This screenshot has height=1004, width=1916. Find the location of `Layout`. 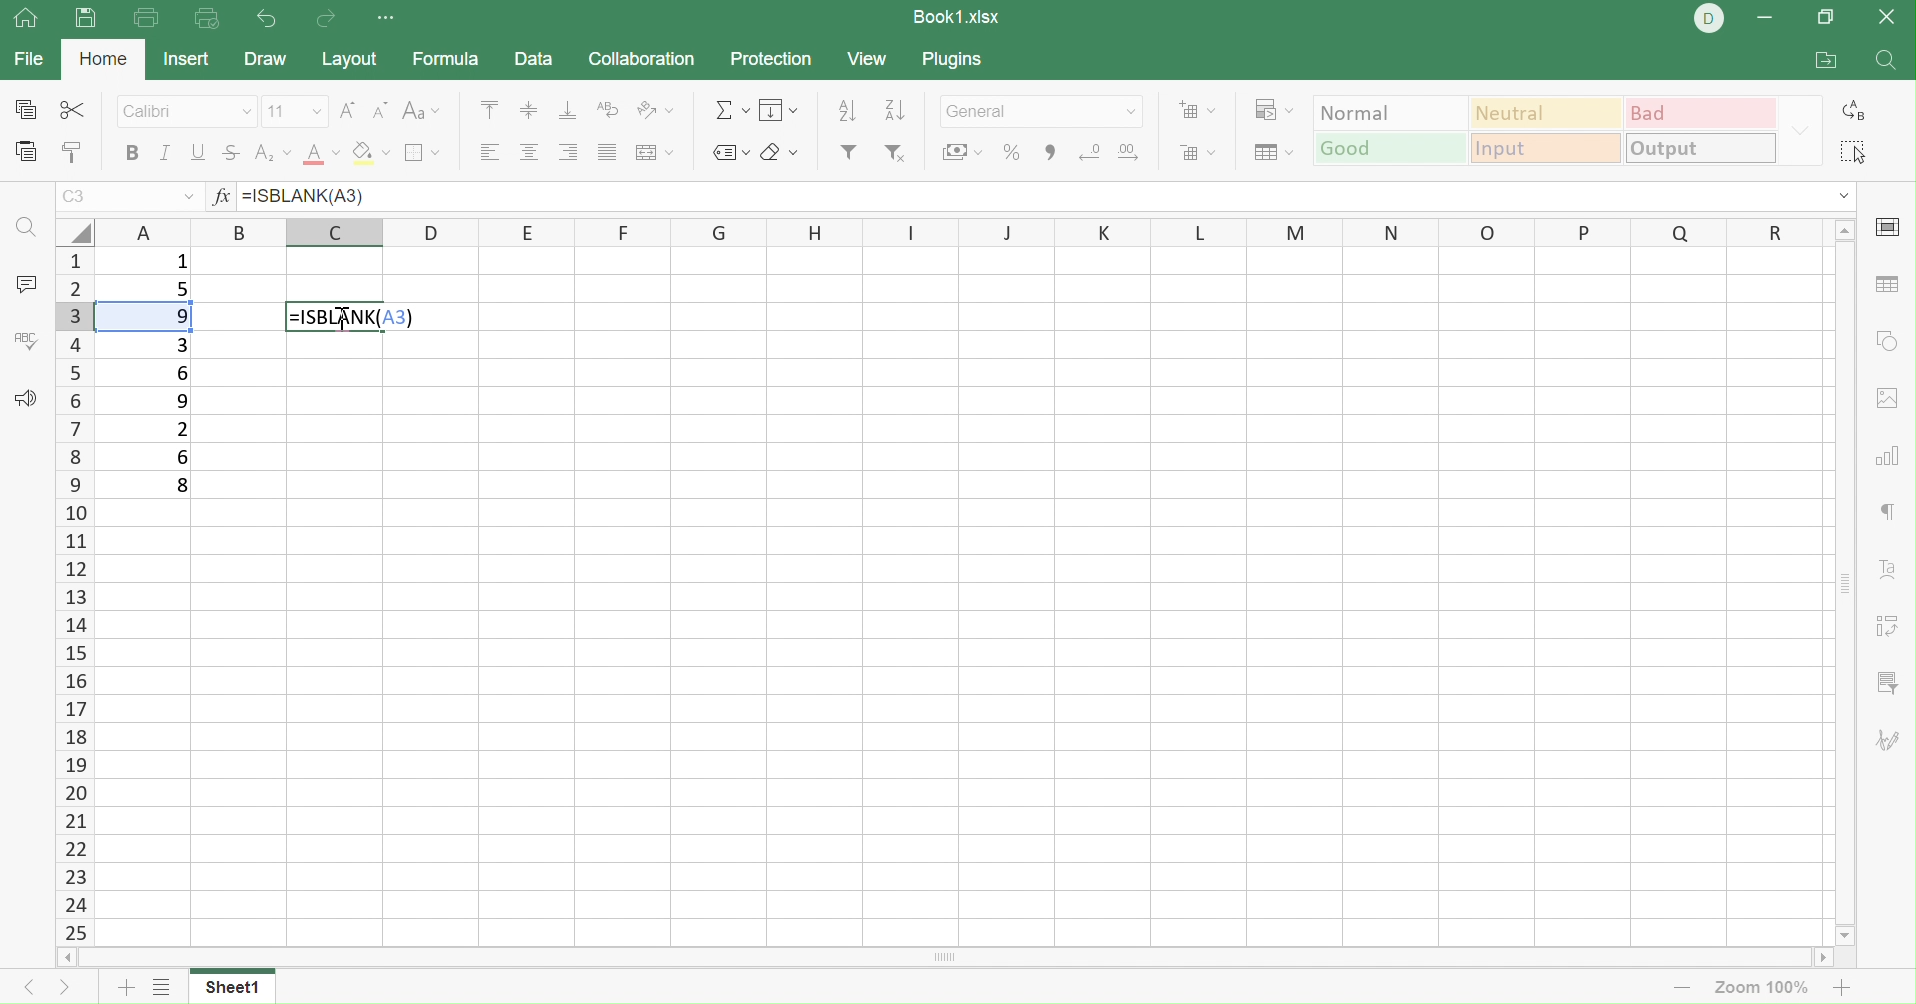

Layout is located at coordinates (349, 60).